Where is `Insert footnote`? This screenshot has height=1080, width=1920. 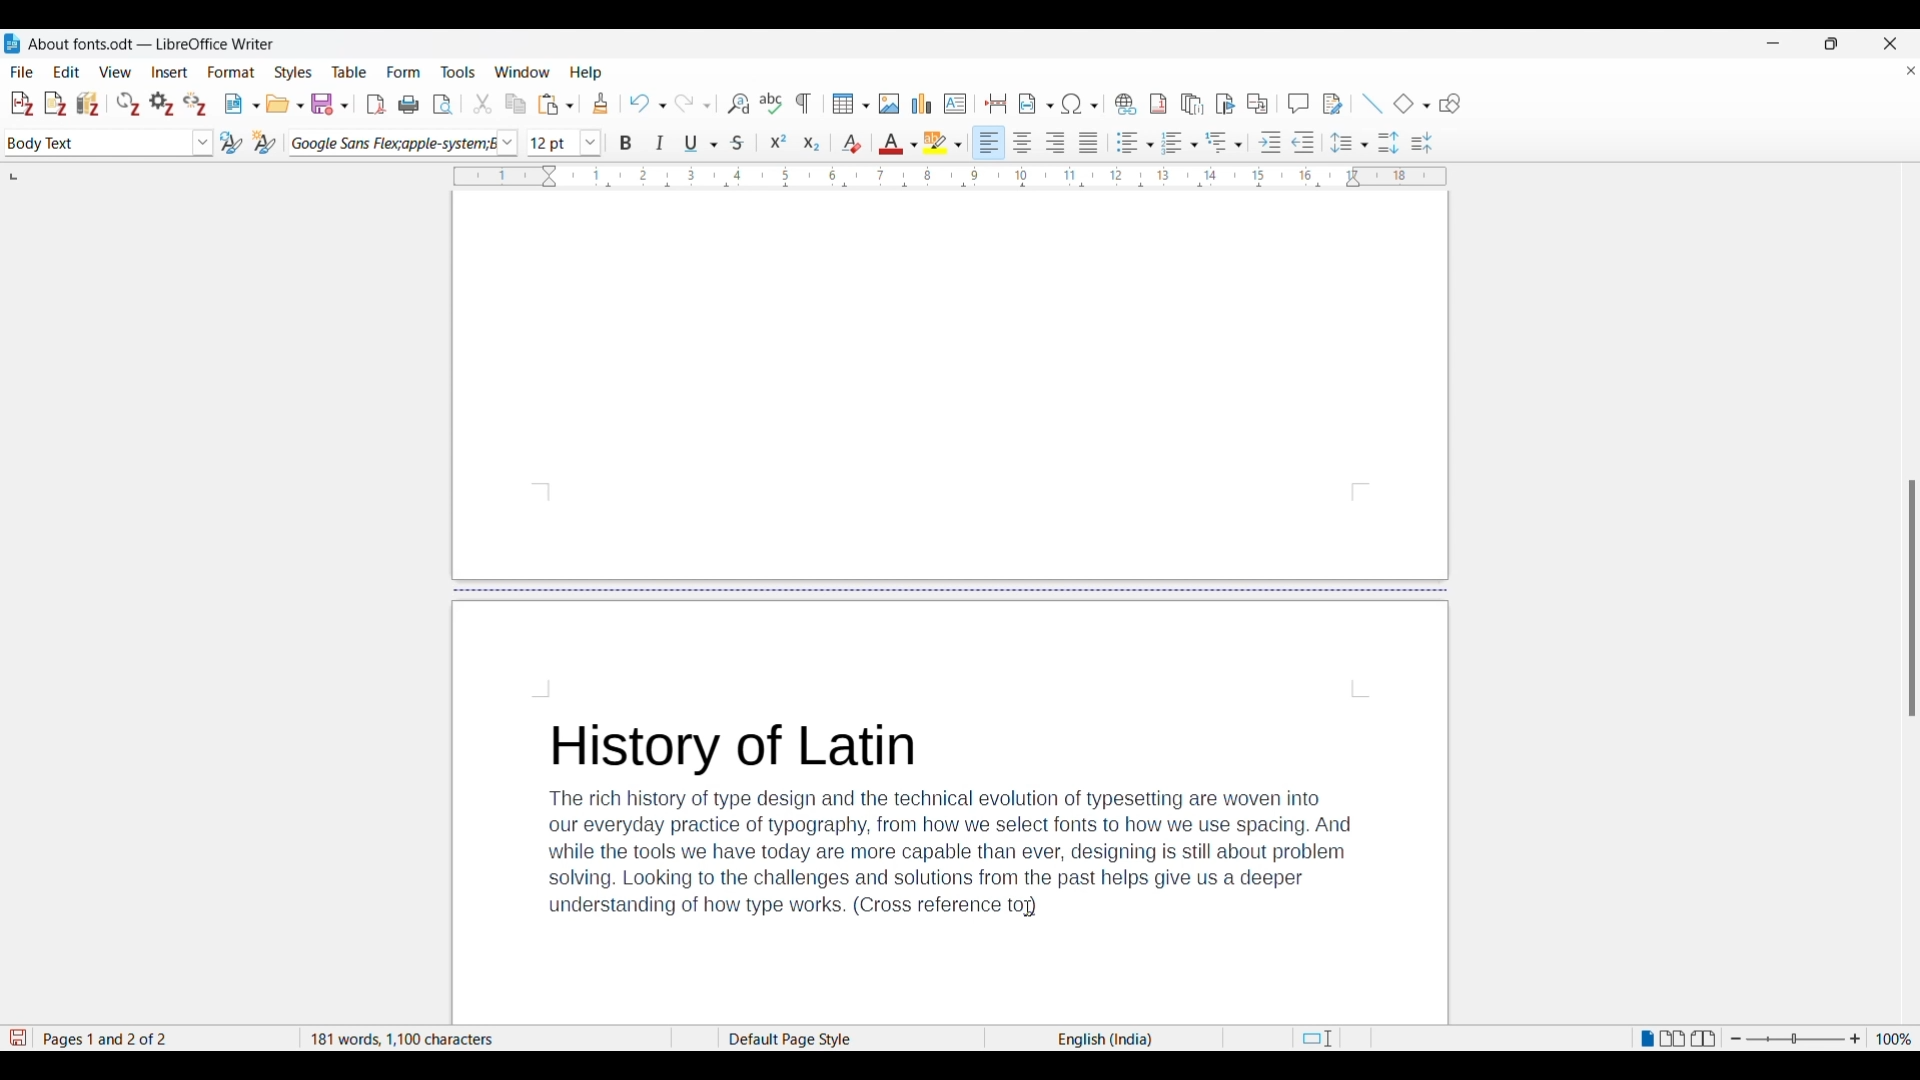 Insert footnote is located at coordinates (1157, 104).